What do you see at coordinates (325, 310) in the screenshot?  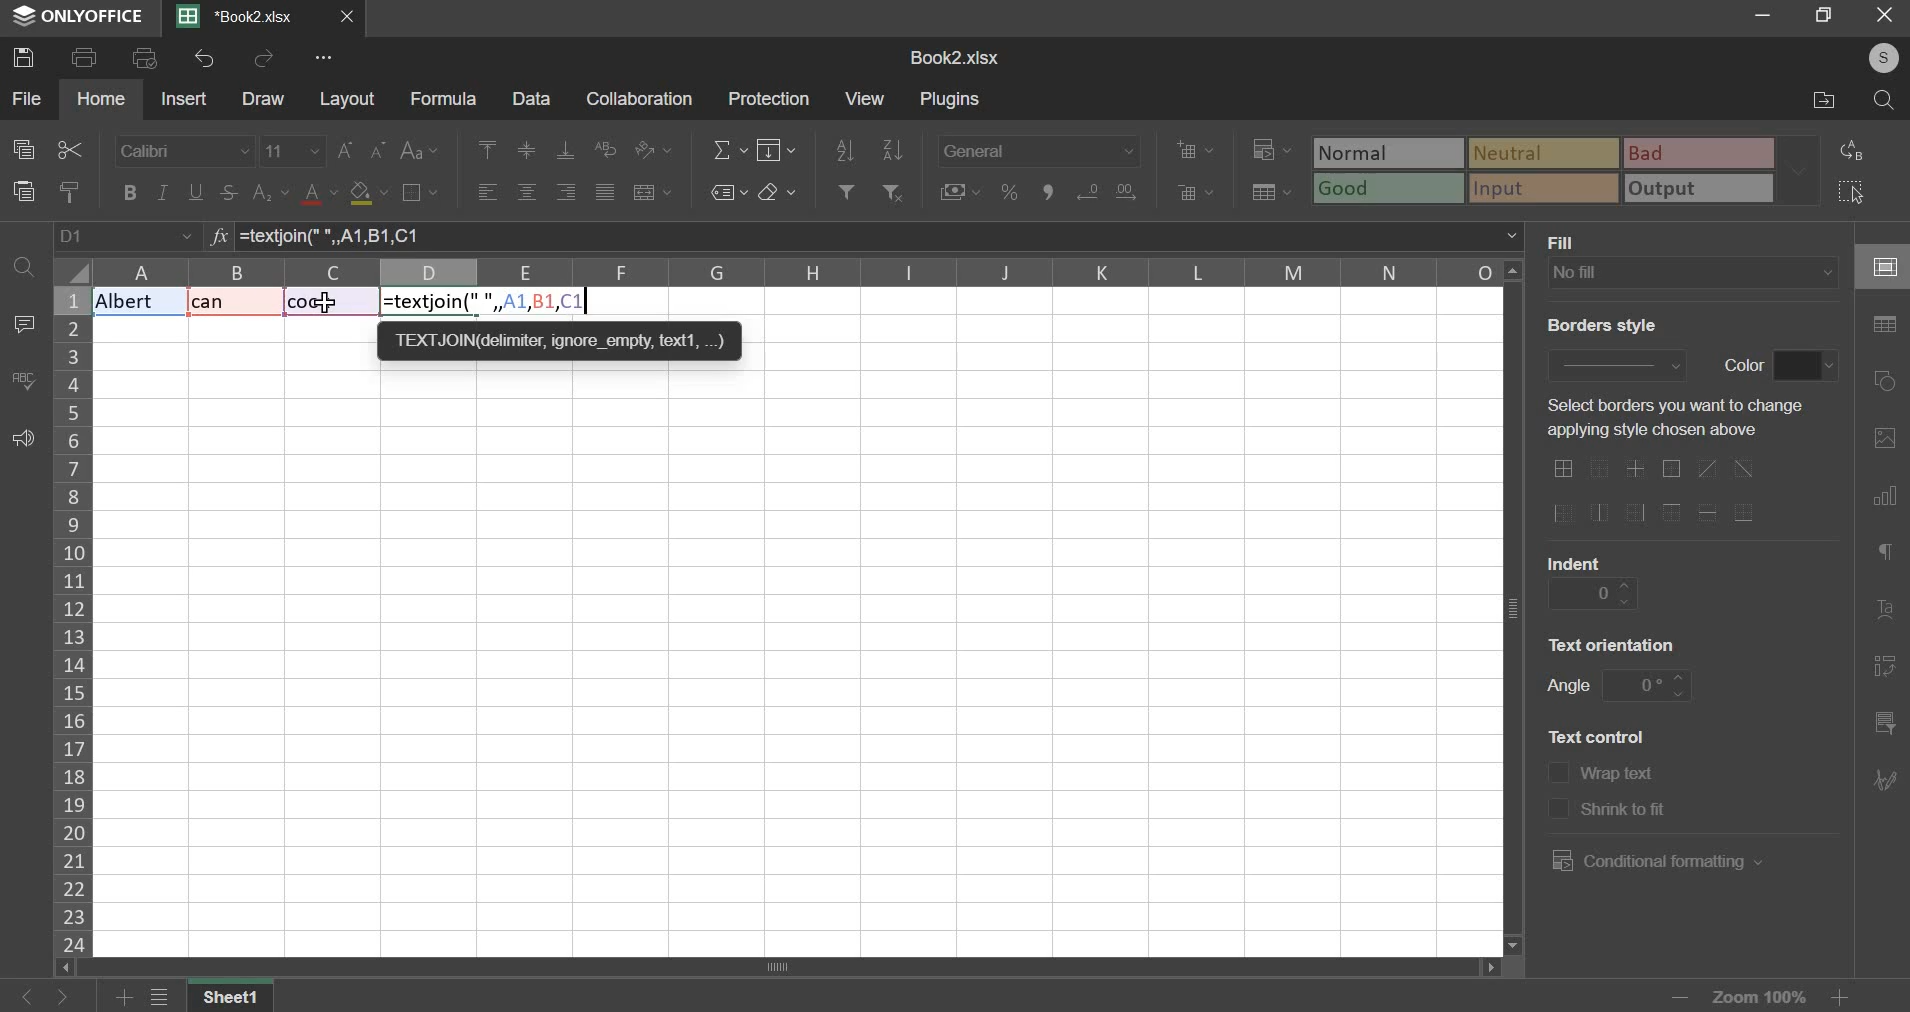 I see `cursor` at bounding box center [325, 310].